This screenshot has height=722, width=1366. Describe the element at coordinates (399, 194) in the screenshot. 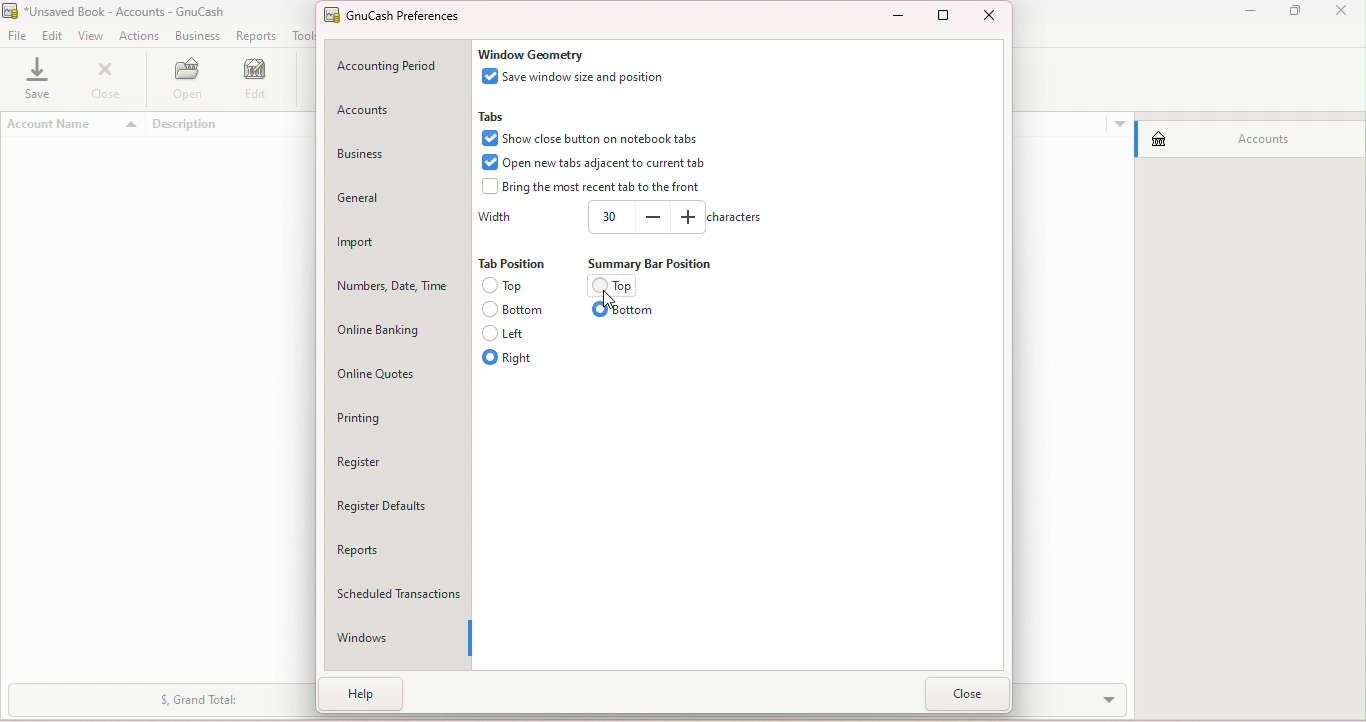

I see `General` at that location.